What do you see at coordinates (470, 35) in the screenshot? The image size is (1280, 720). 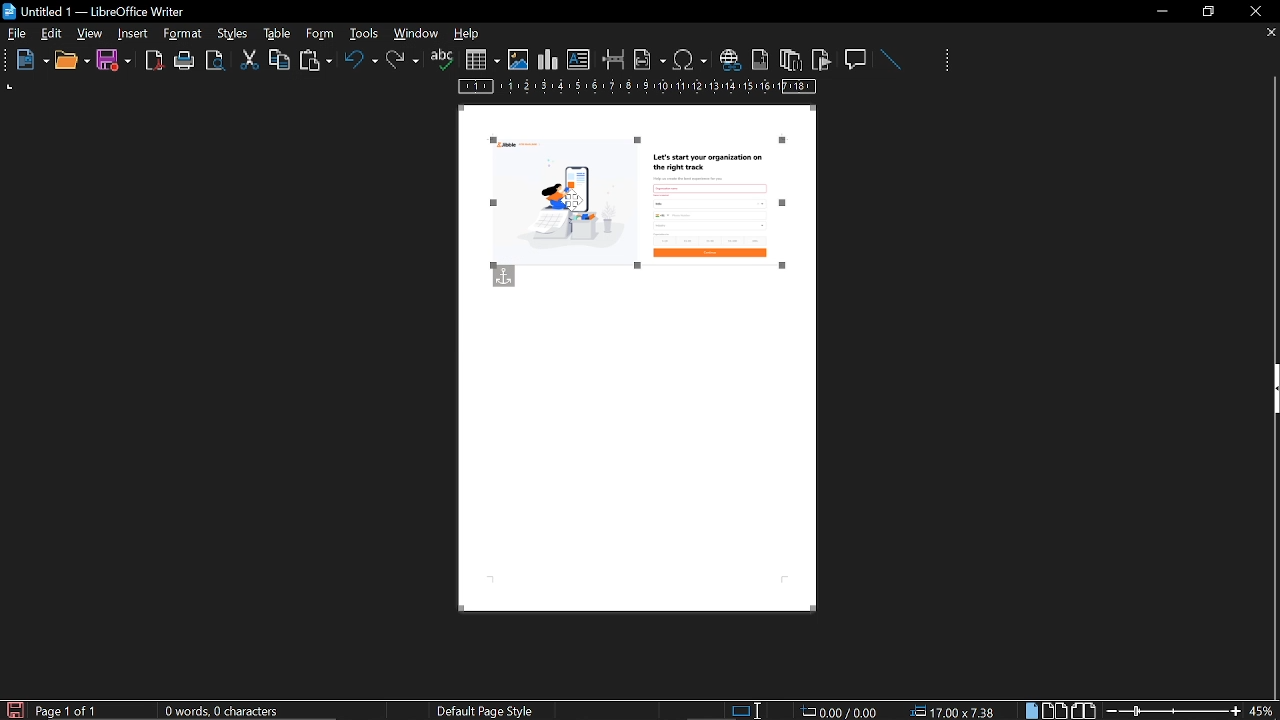 I see `help` at bounding box center [470, 35].